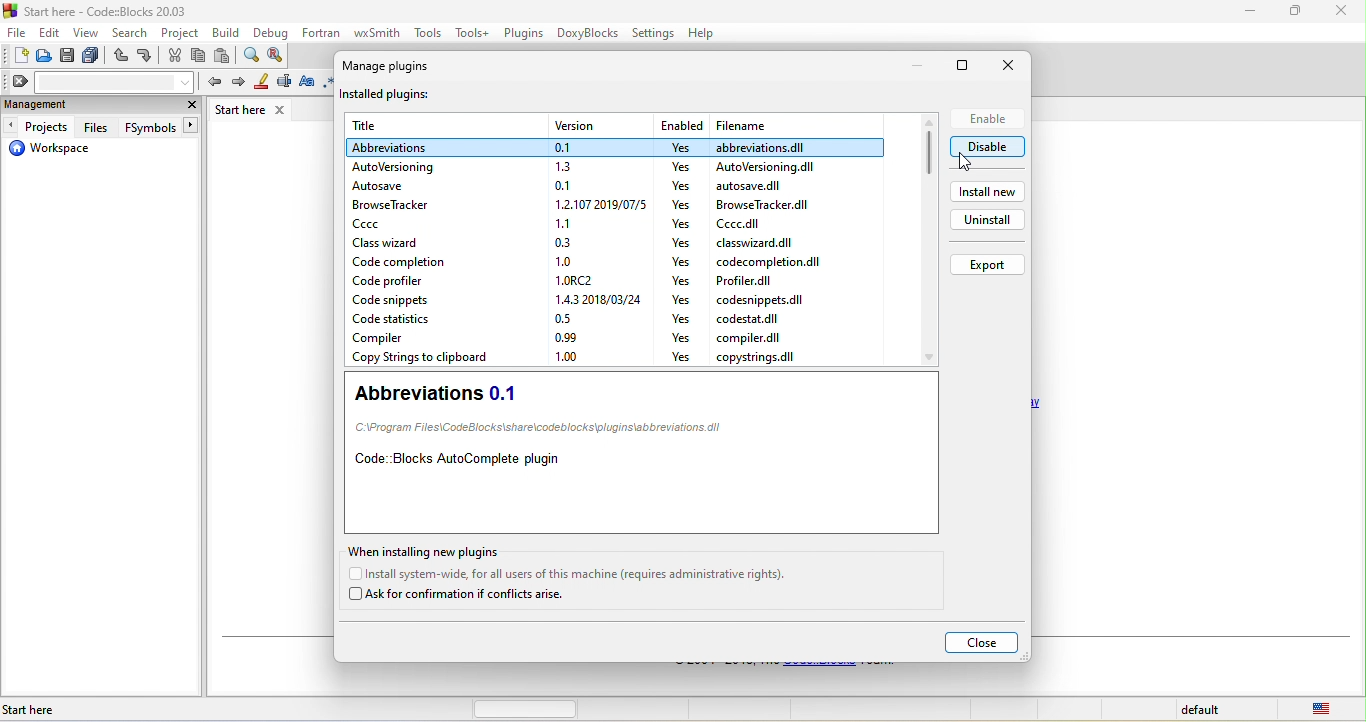 The height and width of the screenshot is (722, 1366). What do you see at coordinates (85, 105) in the screenshot?
I see `management` at bounding box center [85, 105].